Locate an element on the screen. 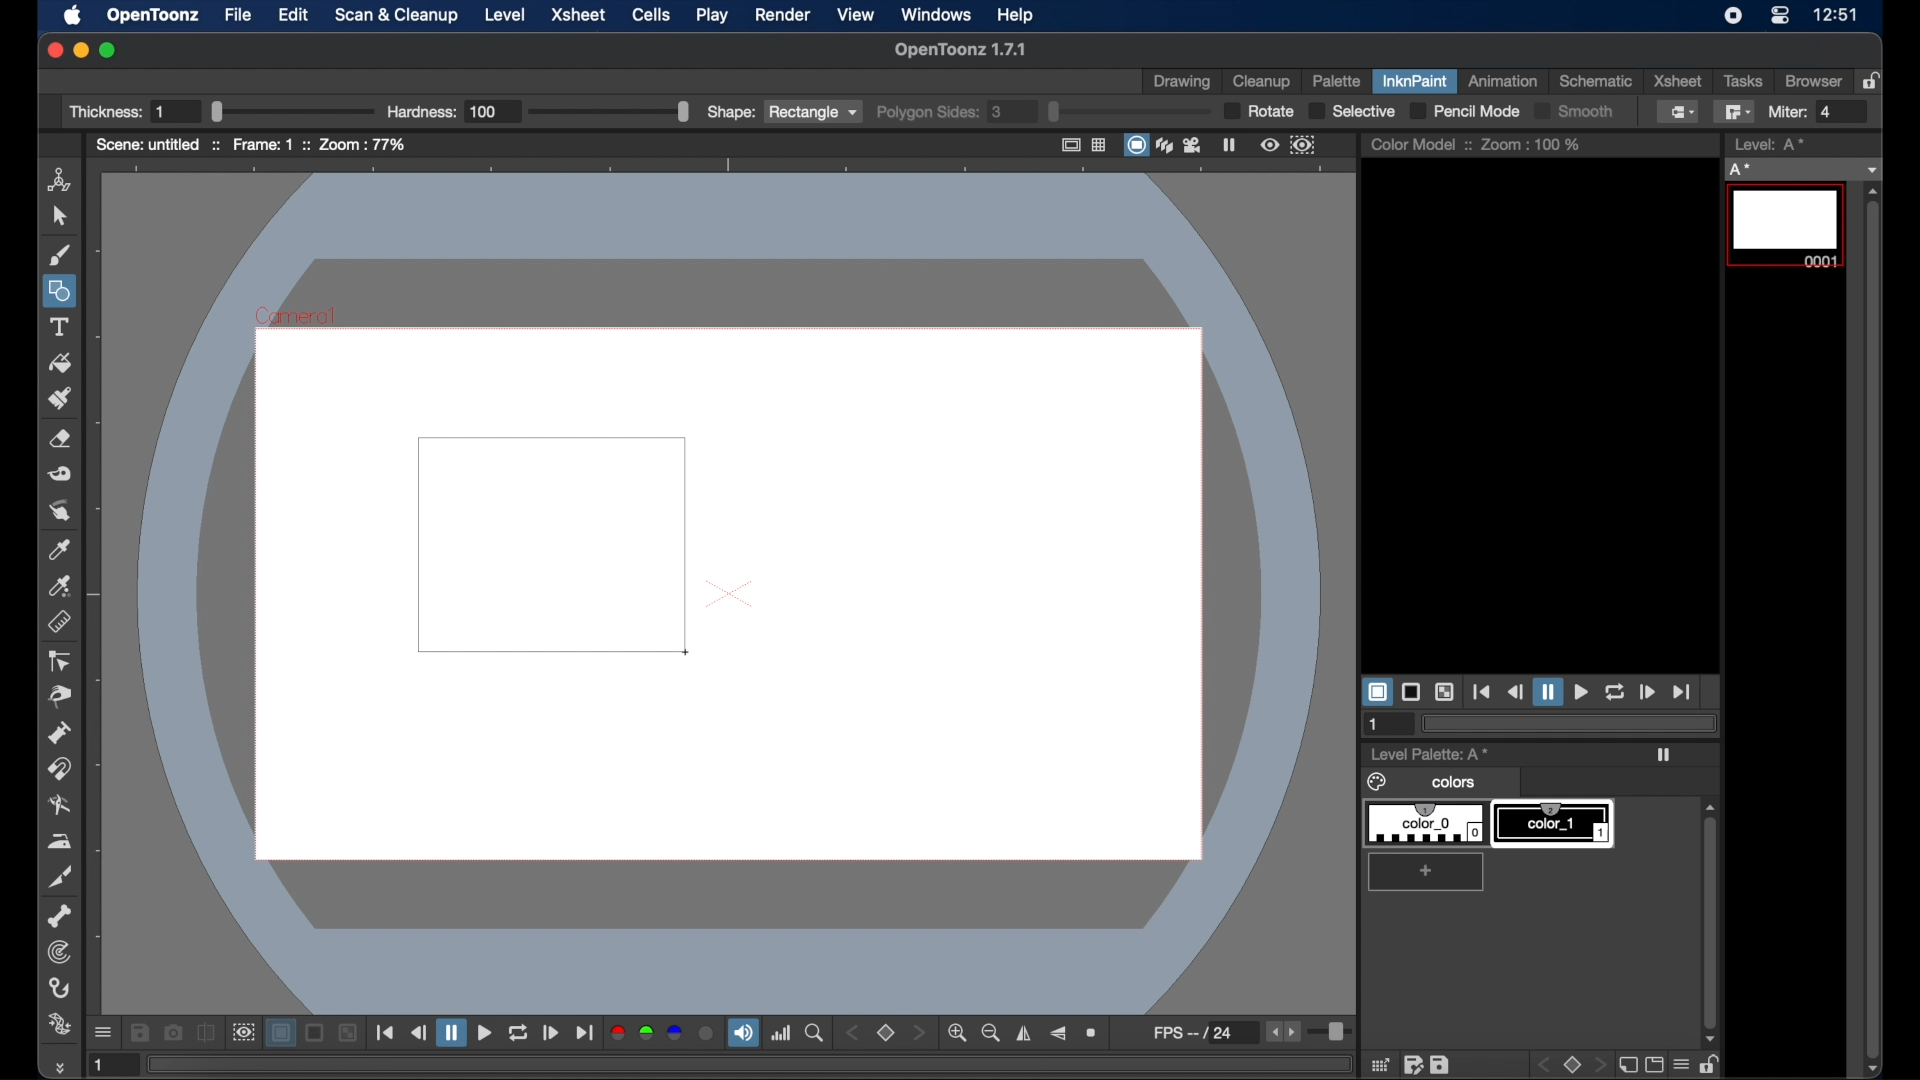 Image resolution: width=1920 pixels, height=1080 pixels. picker tool is located at coordinates (61, 586).